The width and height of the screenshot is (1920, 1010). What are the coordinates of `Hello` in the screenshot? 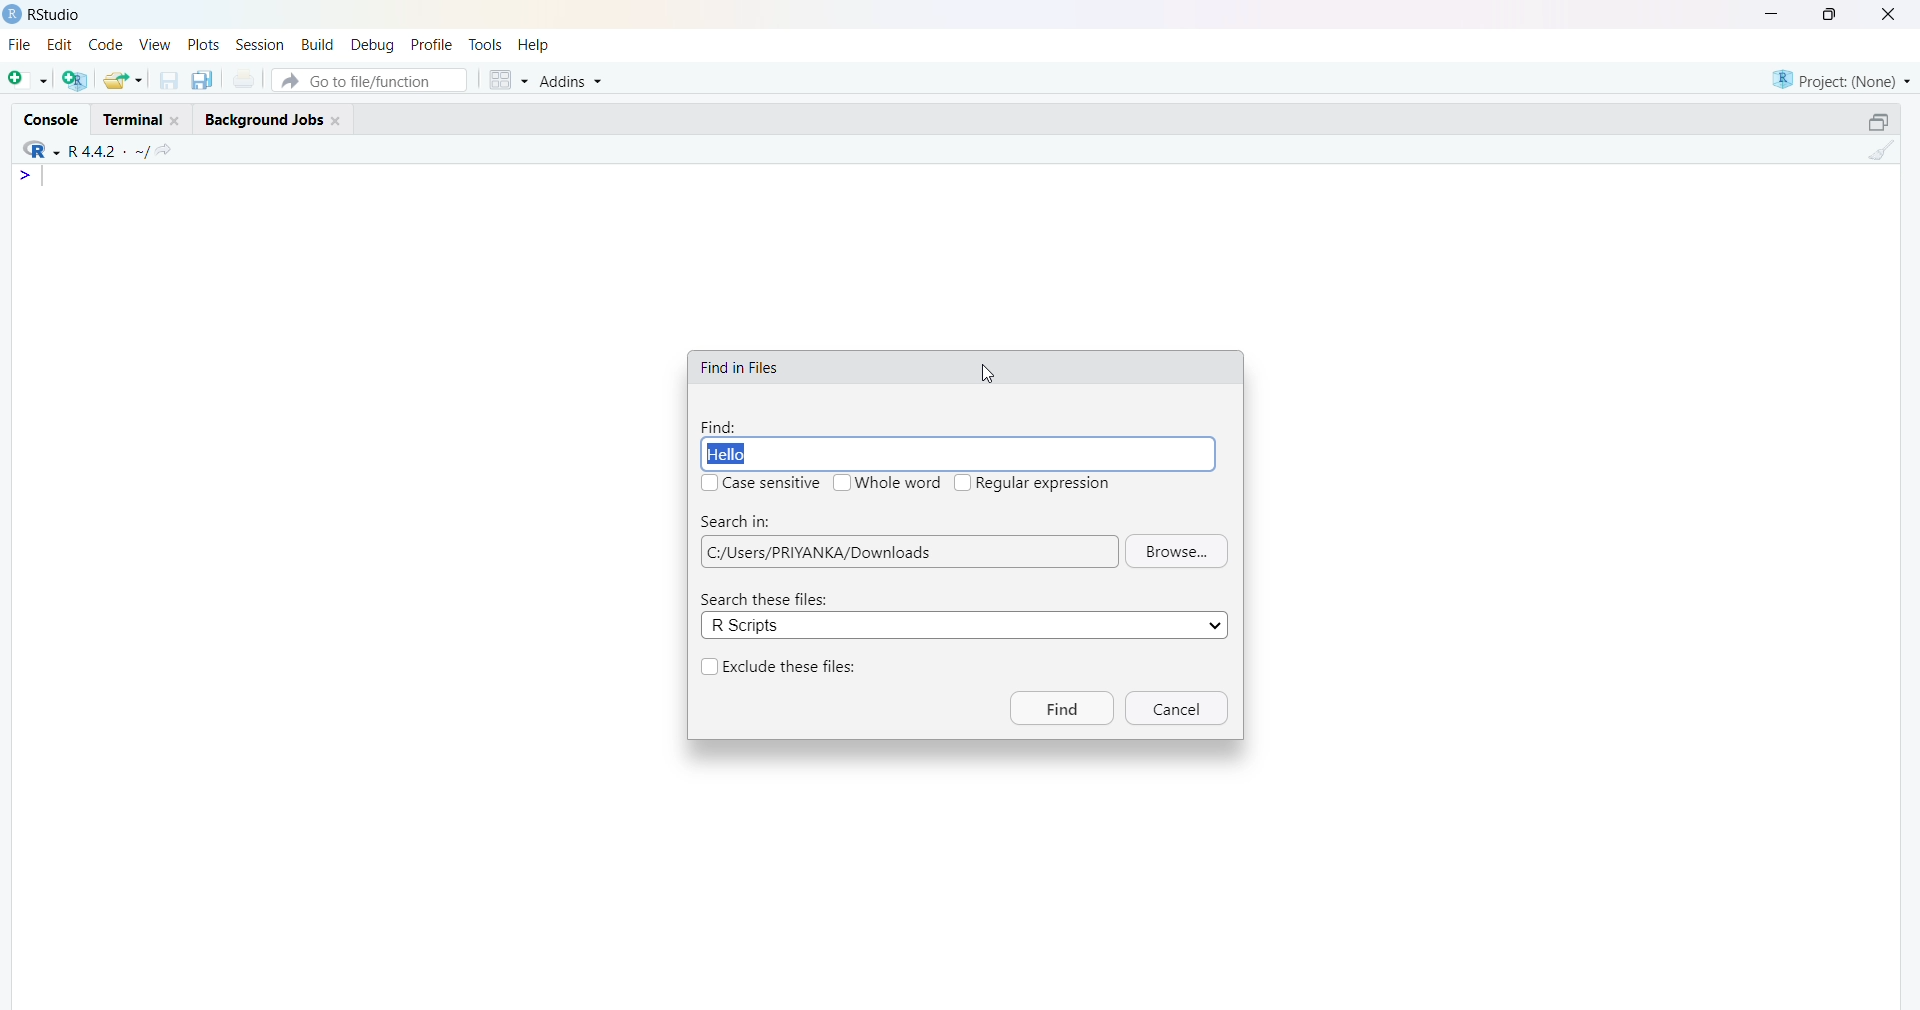 It's located at (958, 454).